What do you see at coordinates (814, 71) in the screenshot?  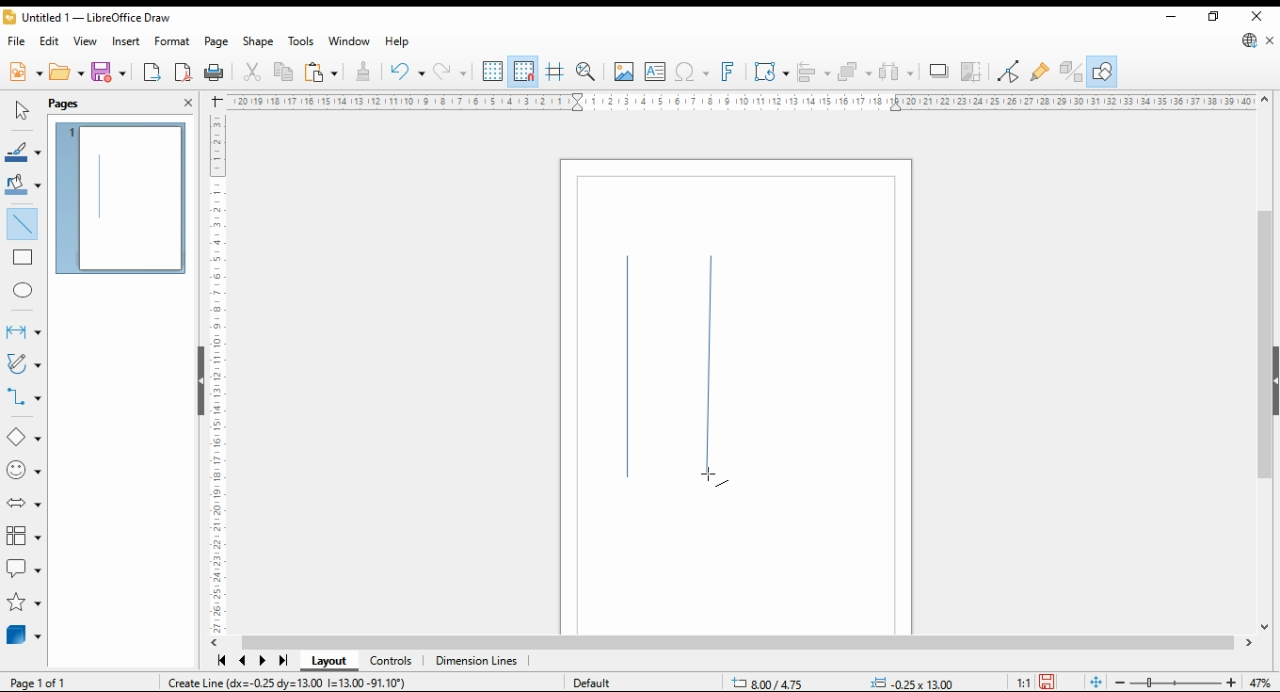 I see `align objects` at bounding box center [814, 71].